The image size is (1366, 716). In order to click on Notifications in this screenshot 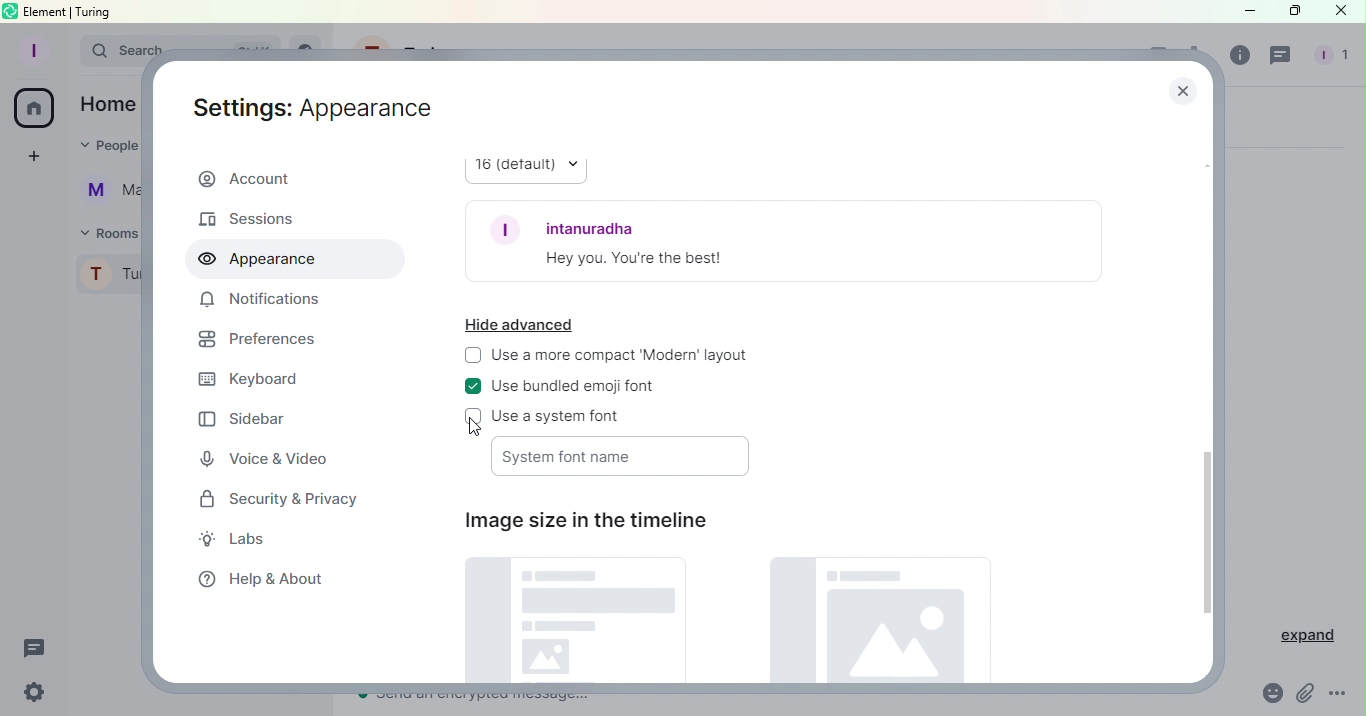, I will do `click(256, 301)`.